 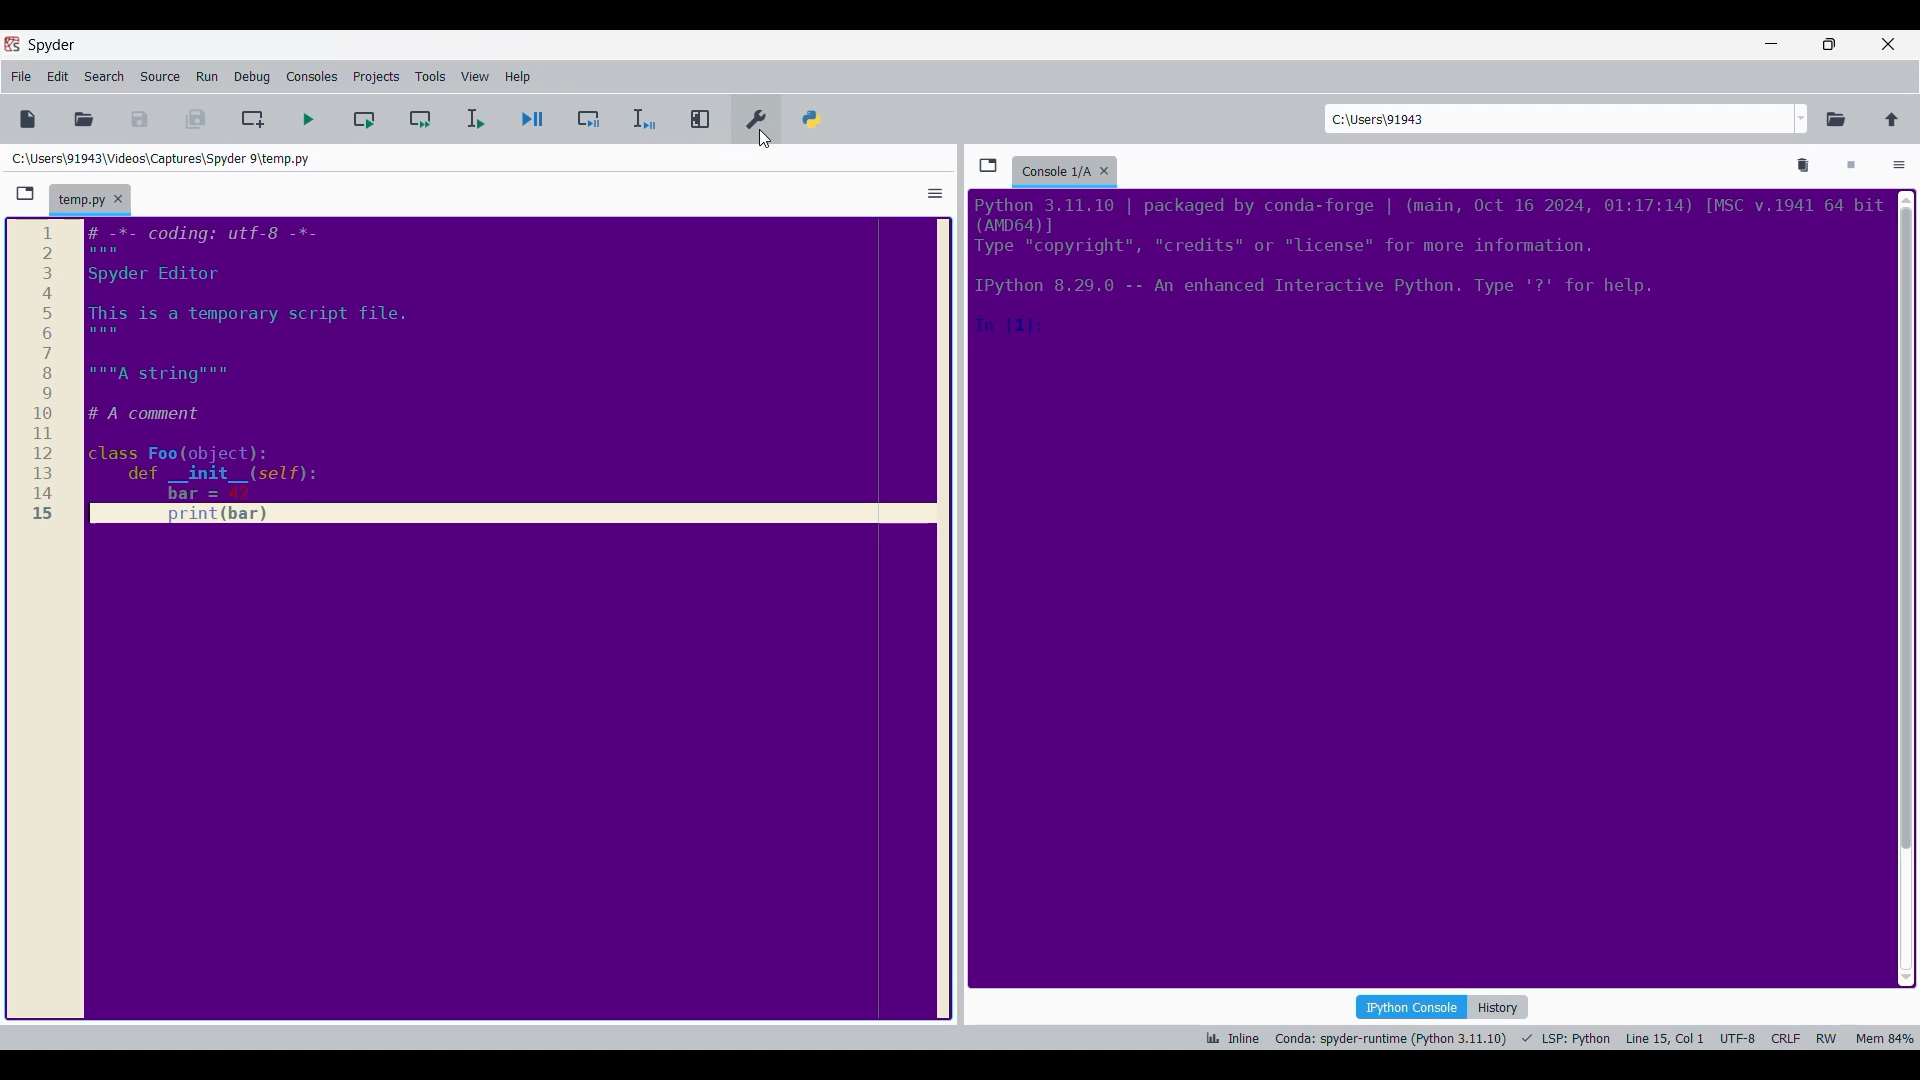 I want to click on IPython console, so click(x=1411, y=1007).